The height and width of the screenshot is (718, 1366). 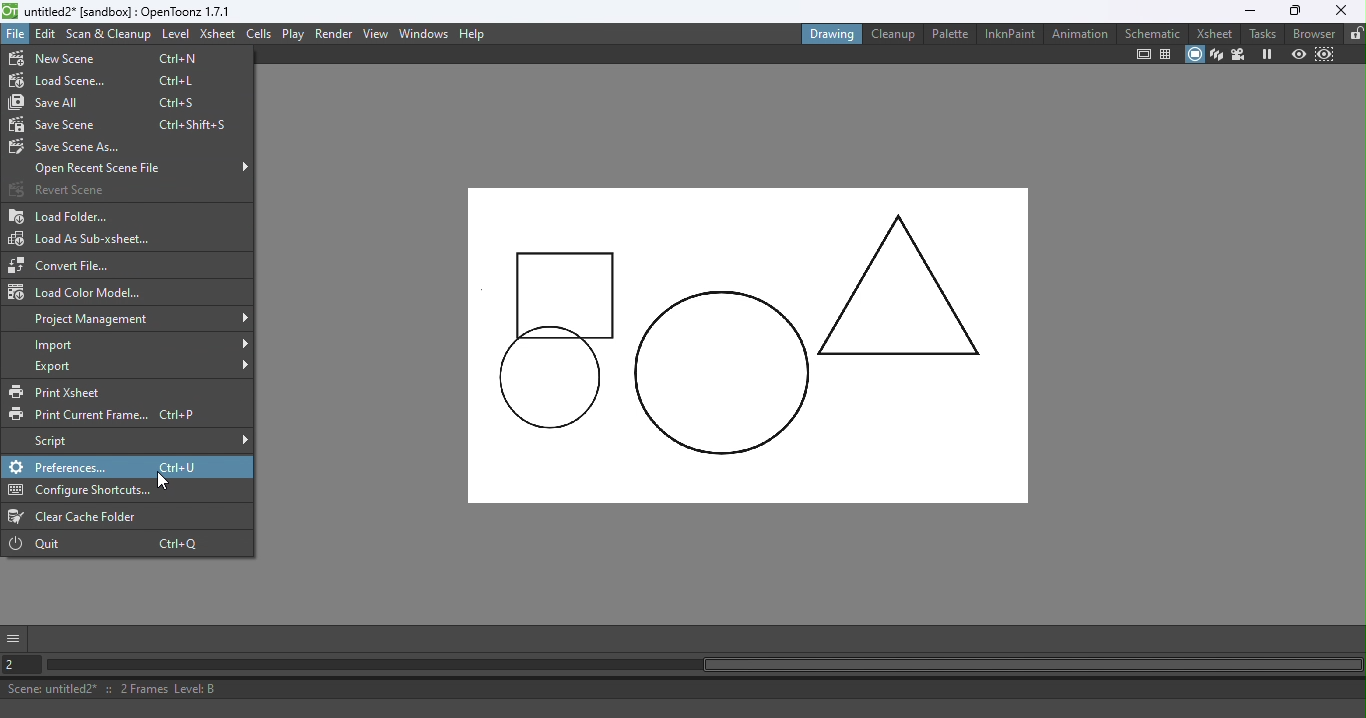 What do you see at coordinates (71, 390) in the screenshot?
I see `Print Xsheet` at bounding box center [71, 390].